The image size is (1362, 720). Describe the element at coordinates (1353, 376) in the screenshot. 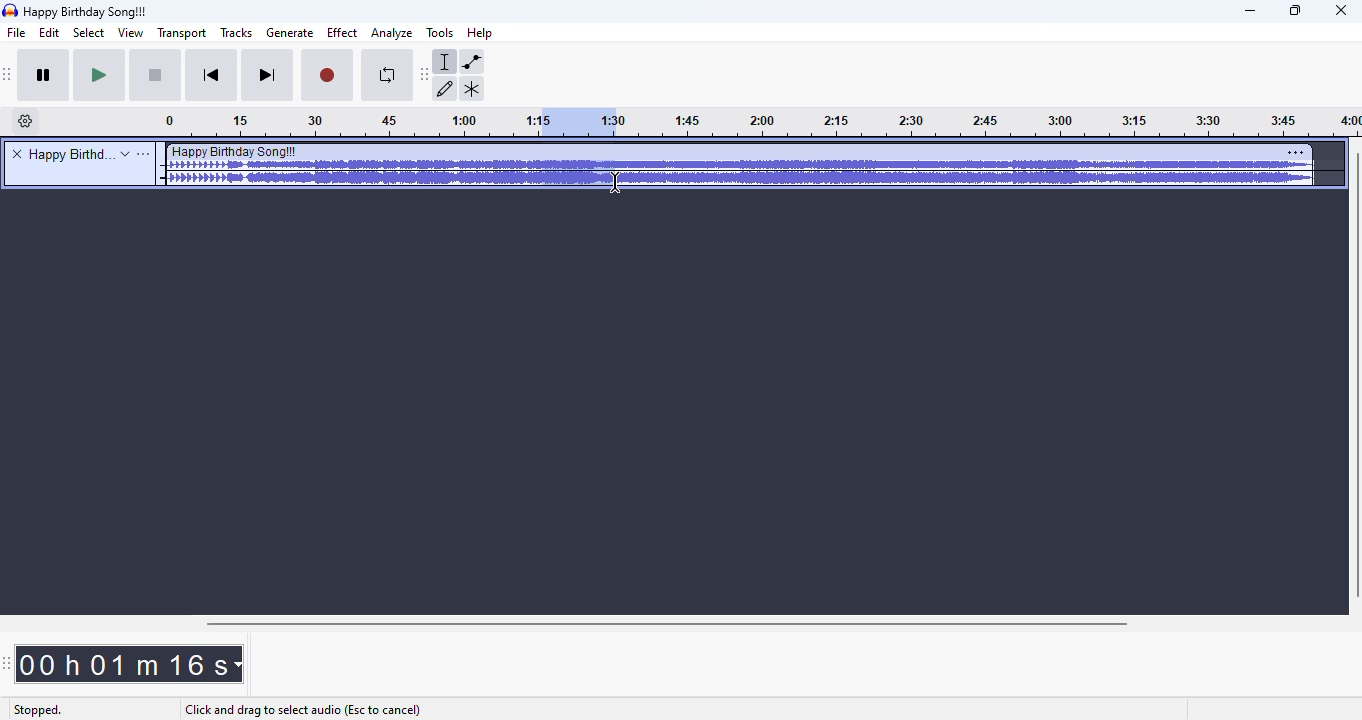

I see `vertical scroll bar` at that location.